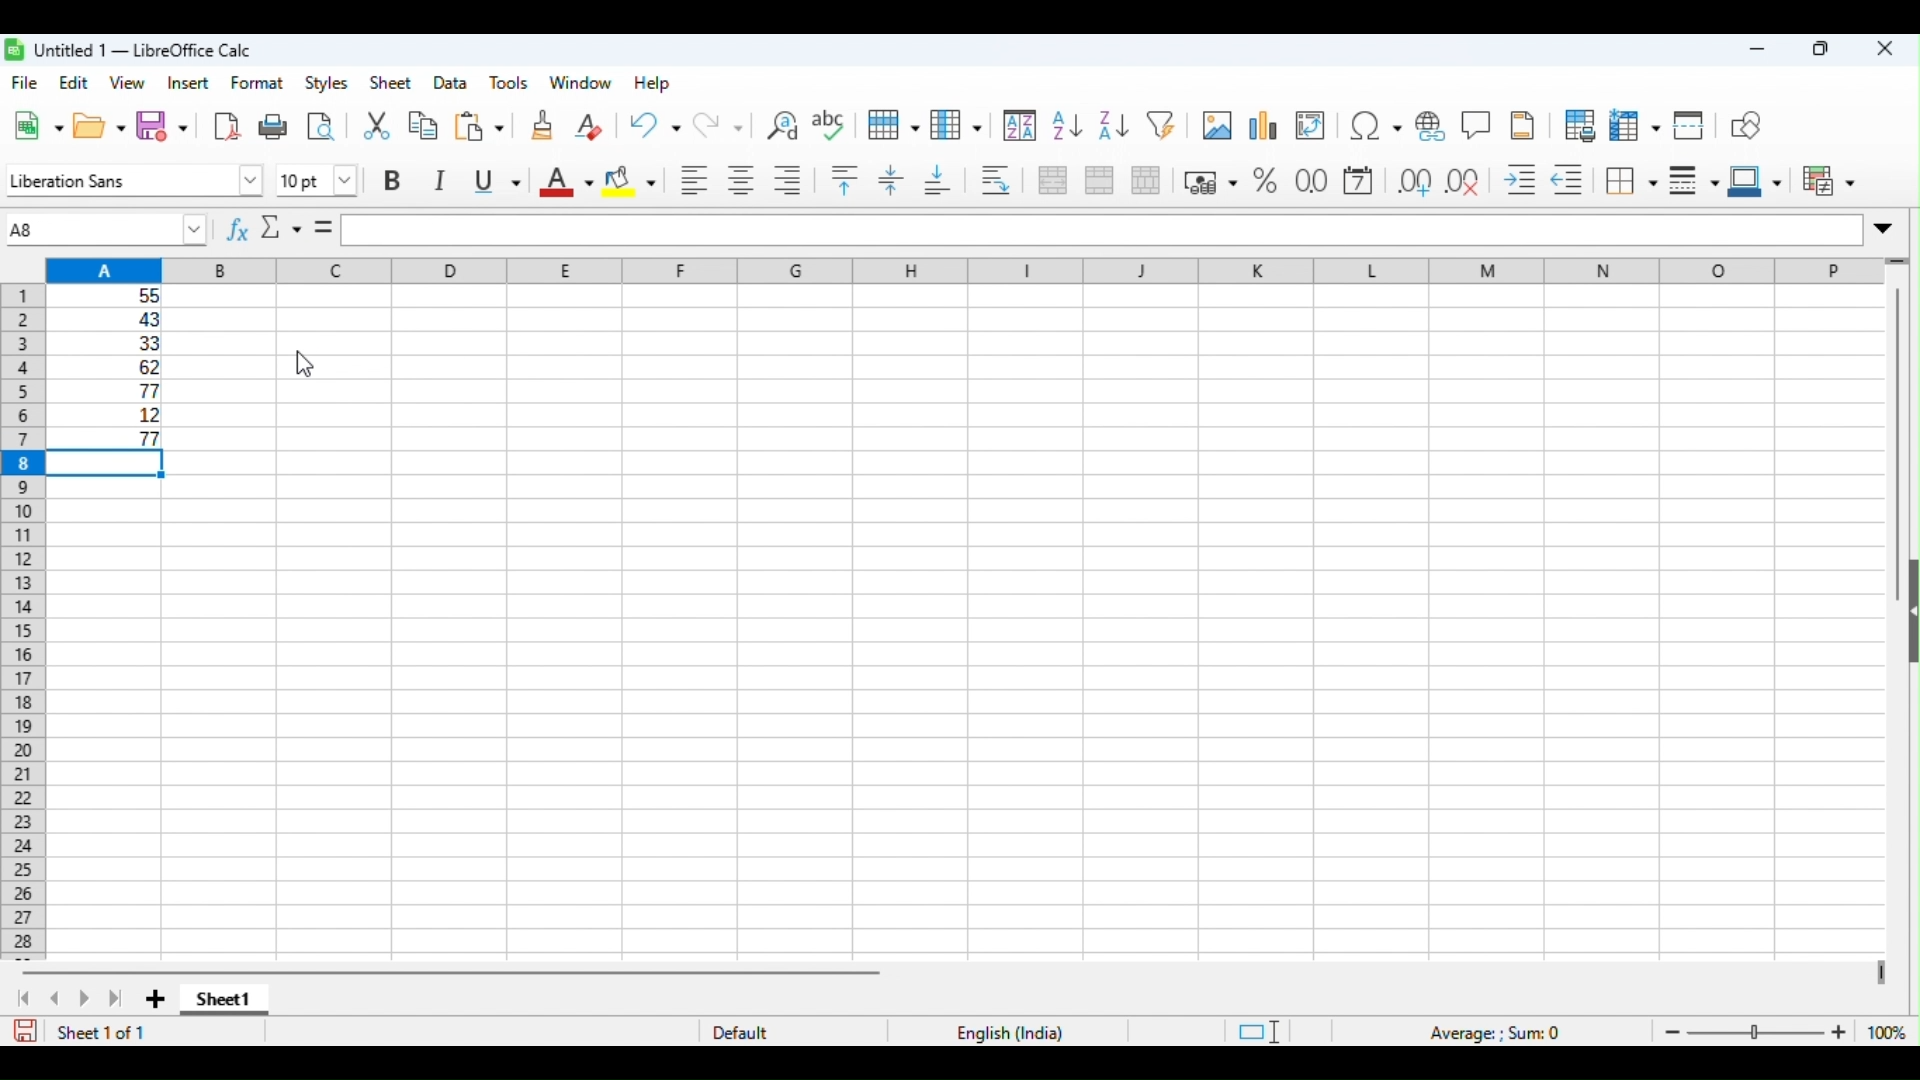  Describe the element at coordinates (1063, 125) in the screenshot. I see `sort ascending` at that location.